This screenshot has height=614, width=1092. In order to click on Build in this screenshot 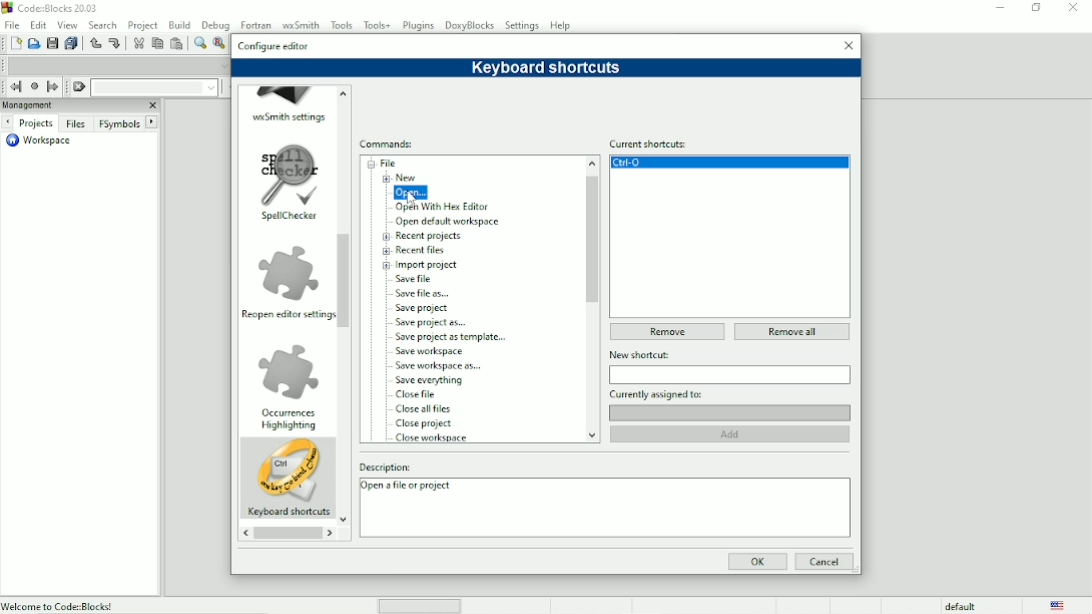, I will do `click(179, 25)`.